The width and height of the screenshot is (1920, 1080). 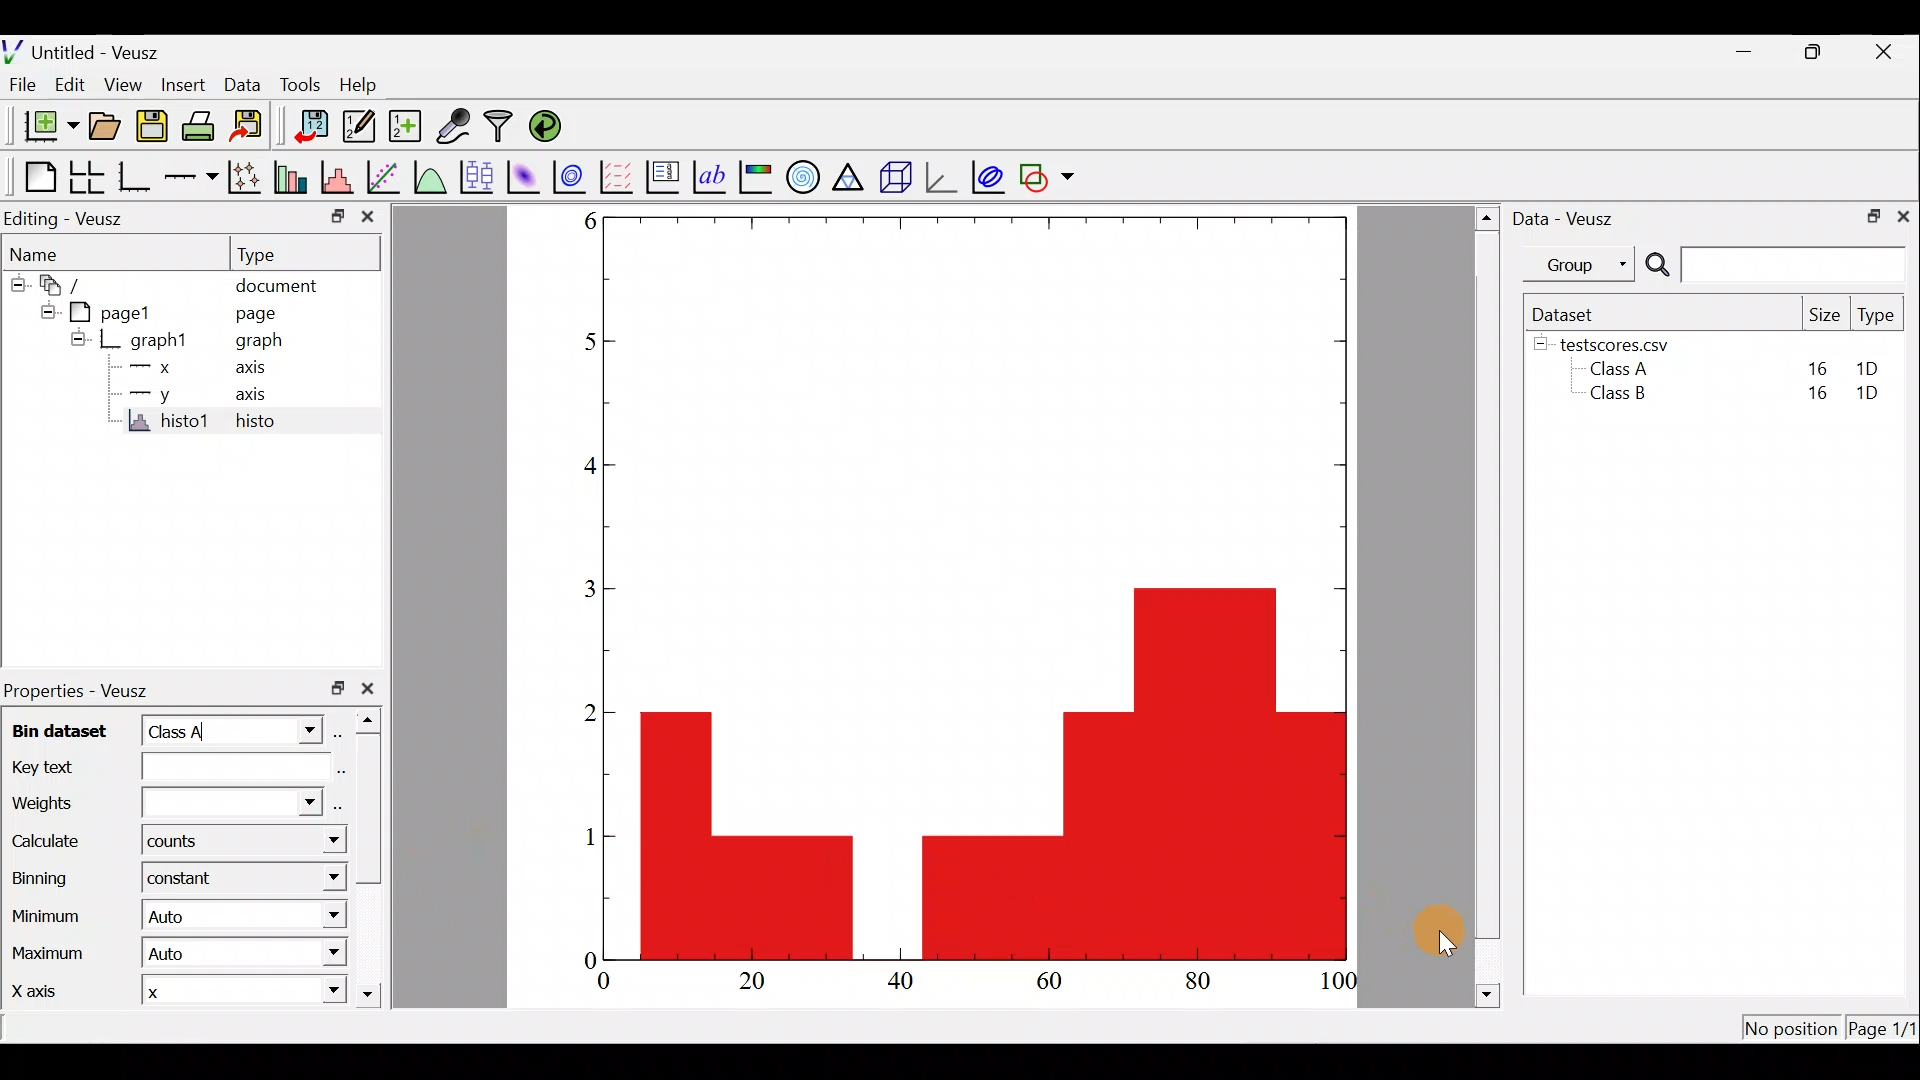 What do you see at coordinates (1568, 312) in the screenshot?
I see `Dataset` at bounding box center [1568, 312].